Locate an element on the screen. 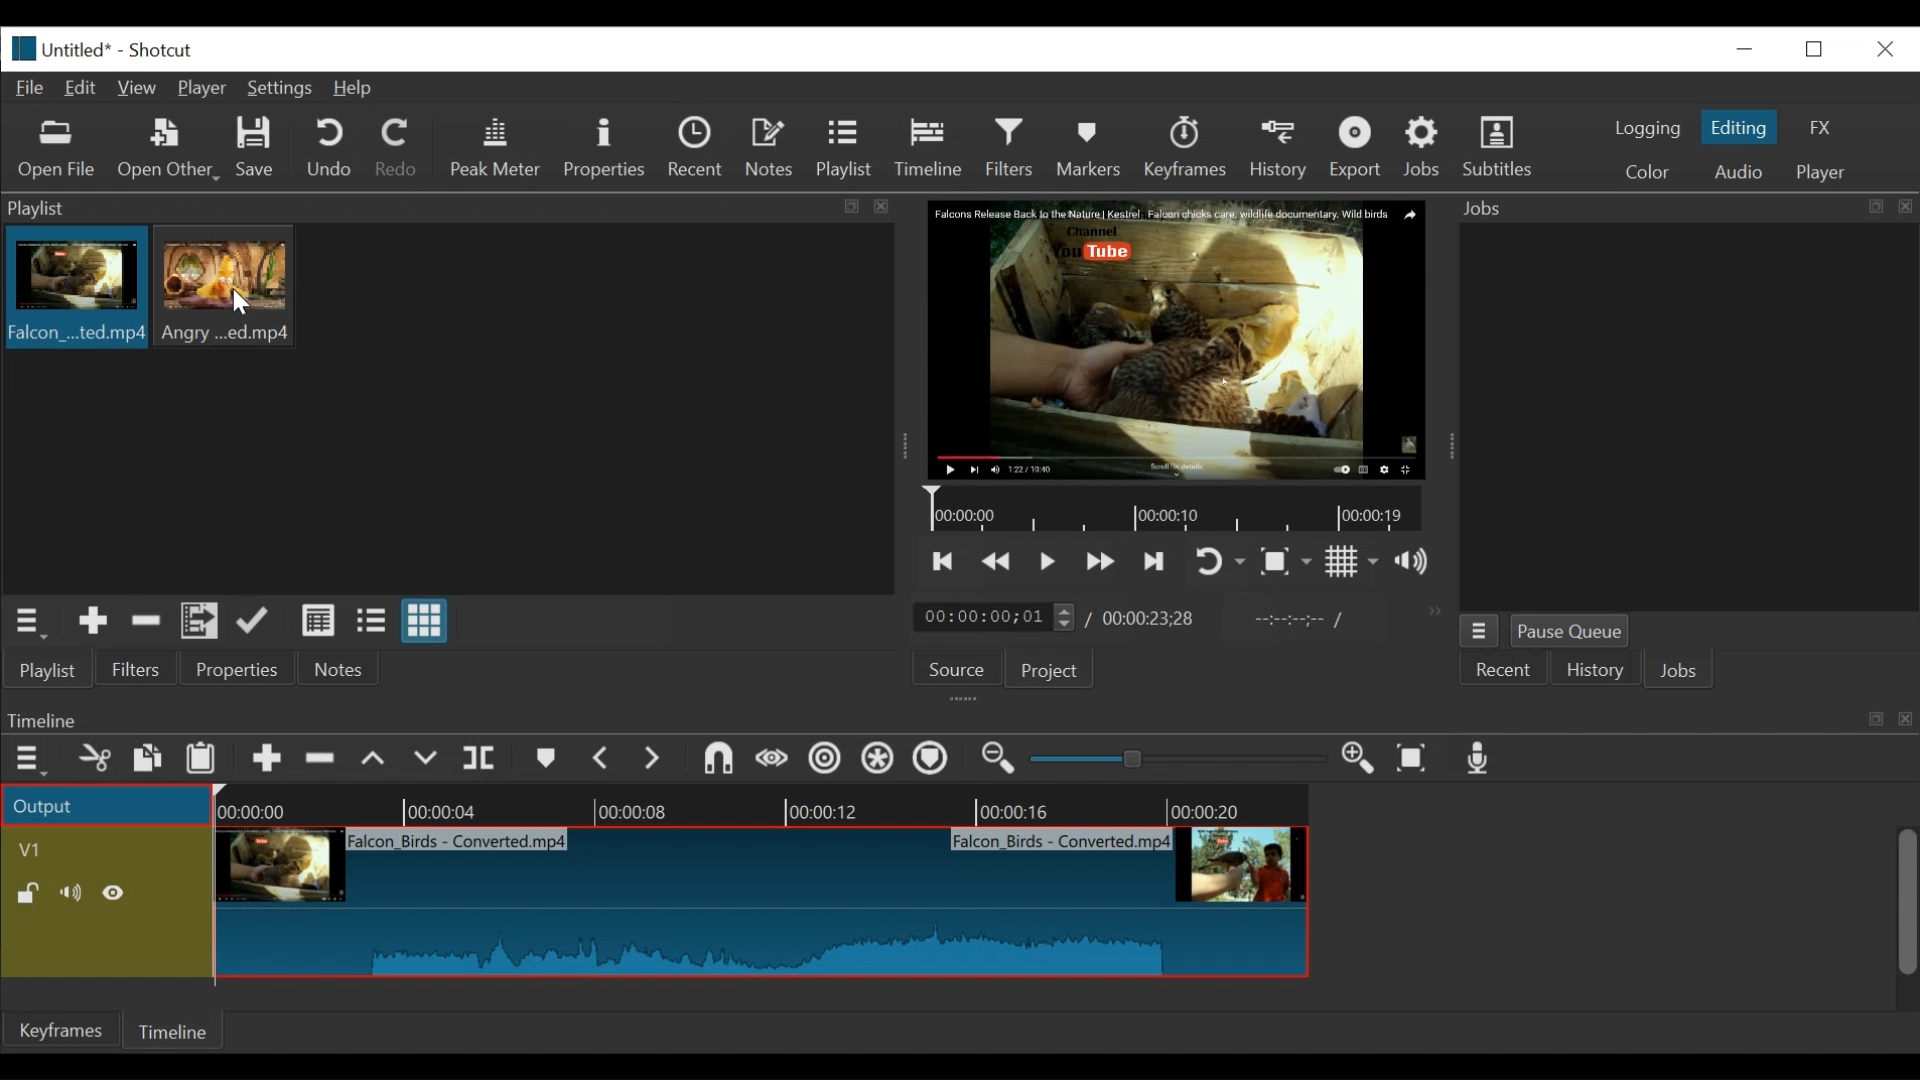  restore is located at coordinates (1820, 47).